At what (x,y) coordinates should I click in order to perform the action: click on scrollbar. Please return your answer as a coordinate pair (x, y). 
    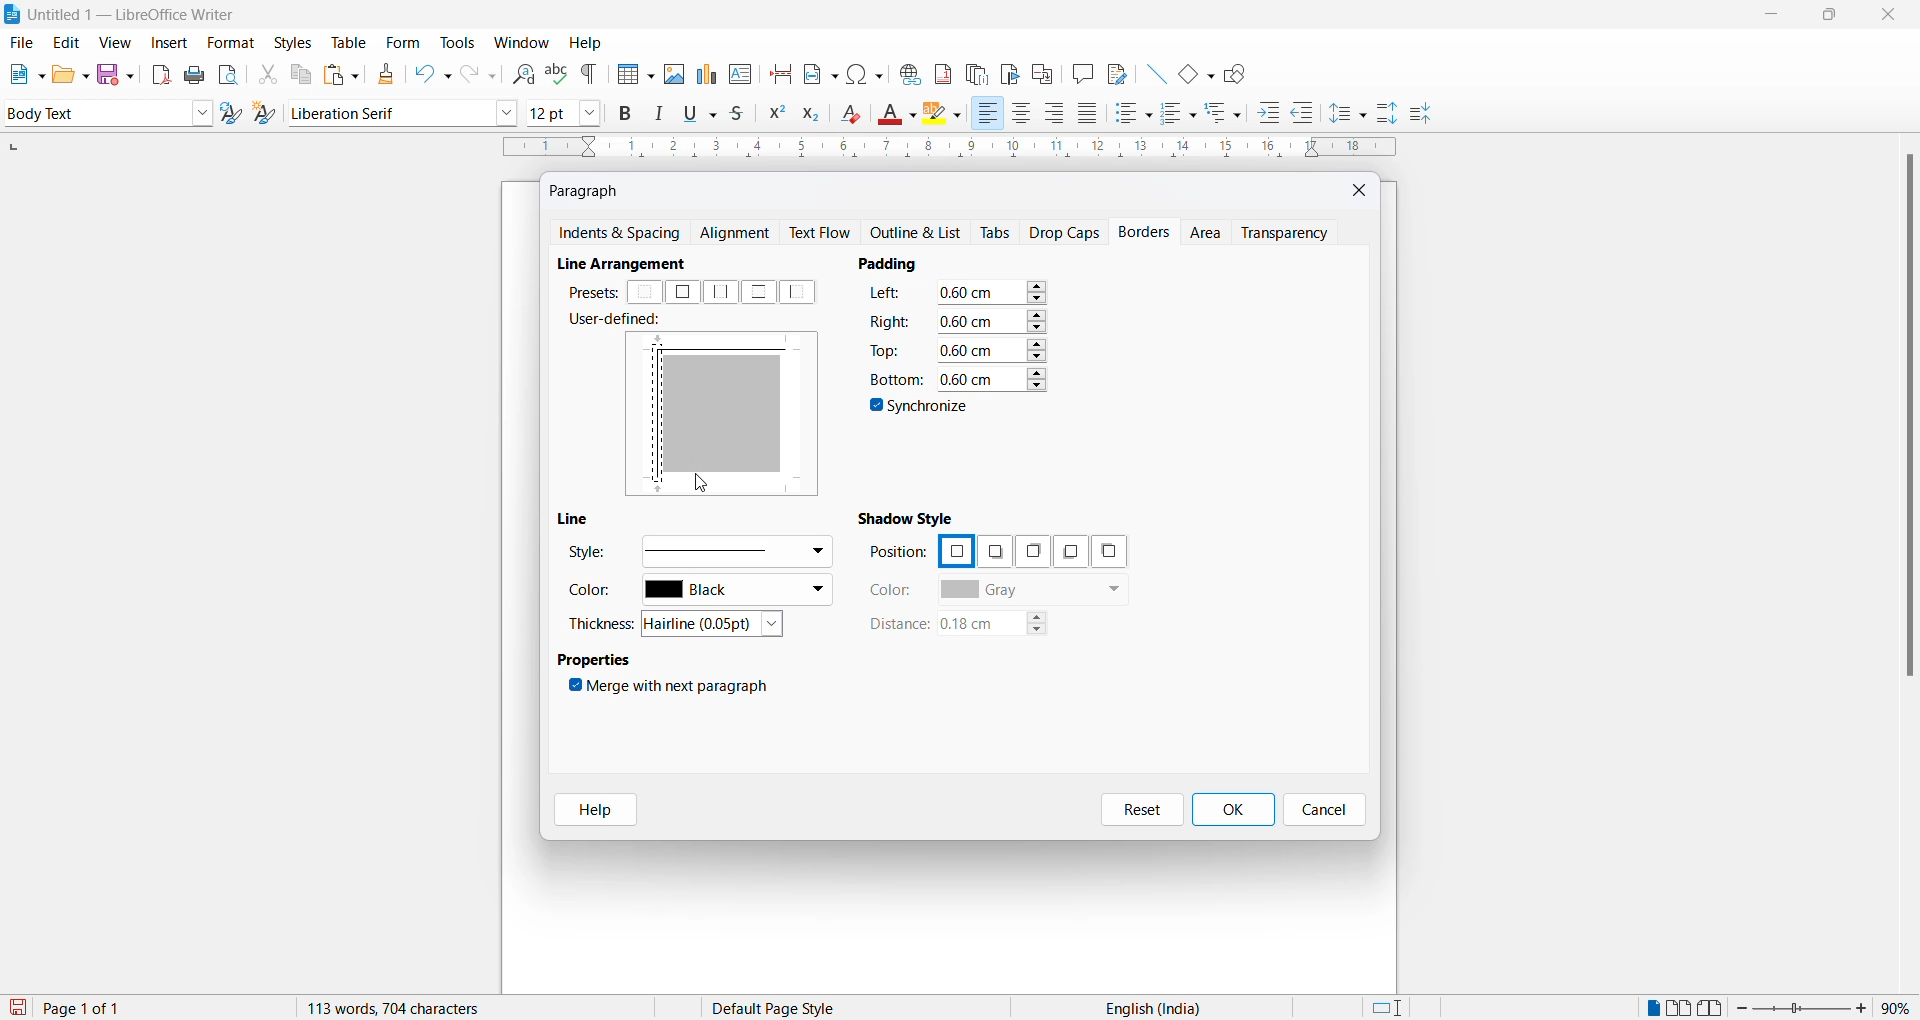
    Looking at the image, I should click on (1908, 425).